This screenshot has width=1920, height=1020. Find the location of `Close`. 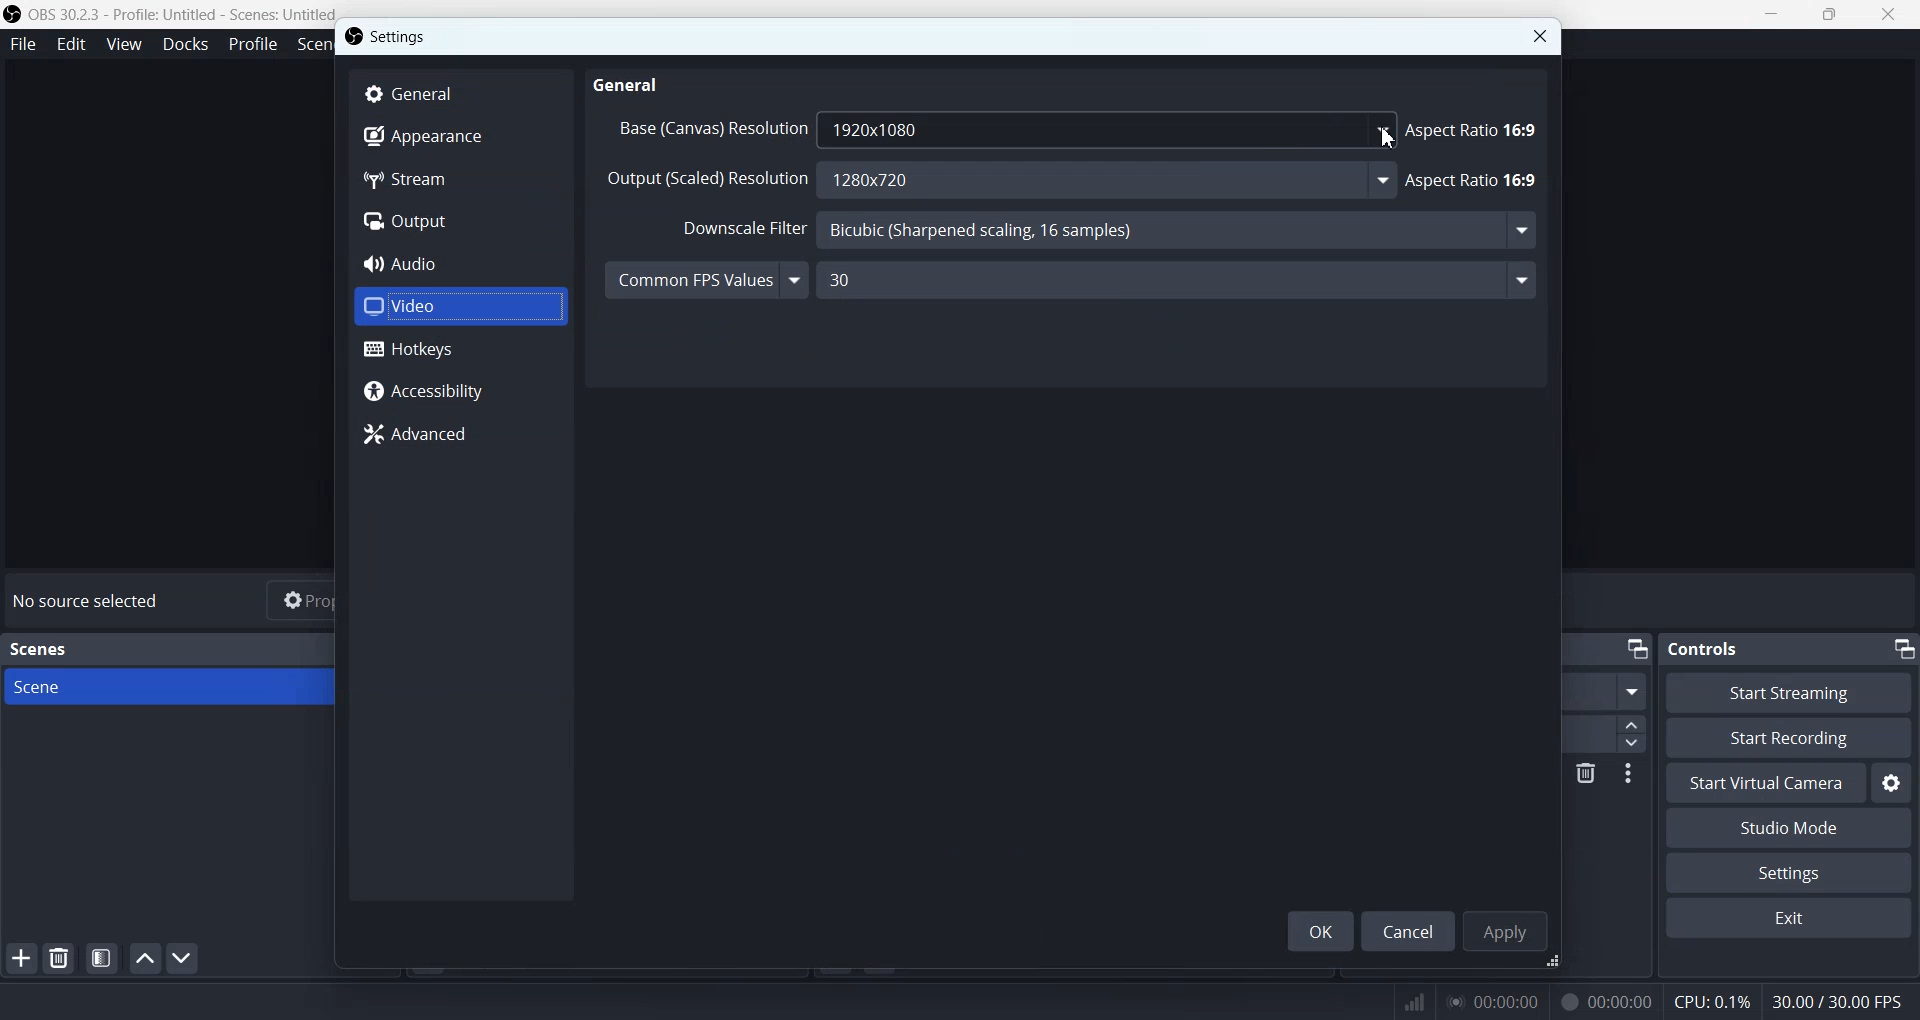

Close is located at coordinates (1540, 35).